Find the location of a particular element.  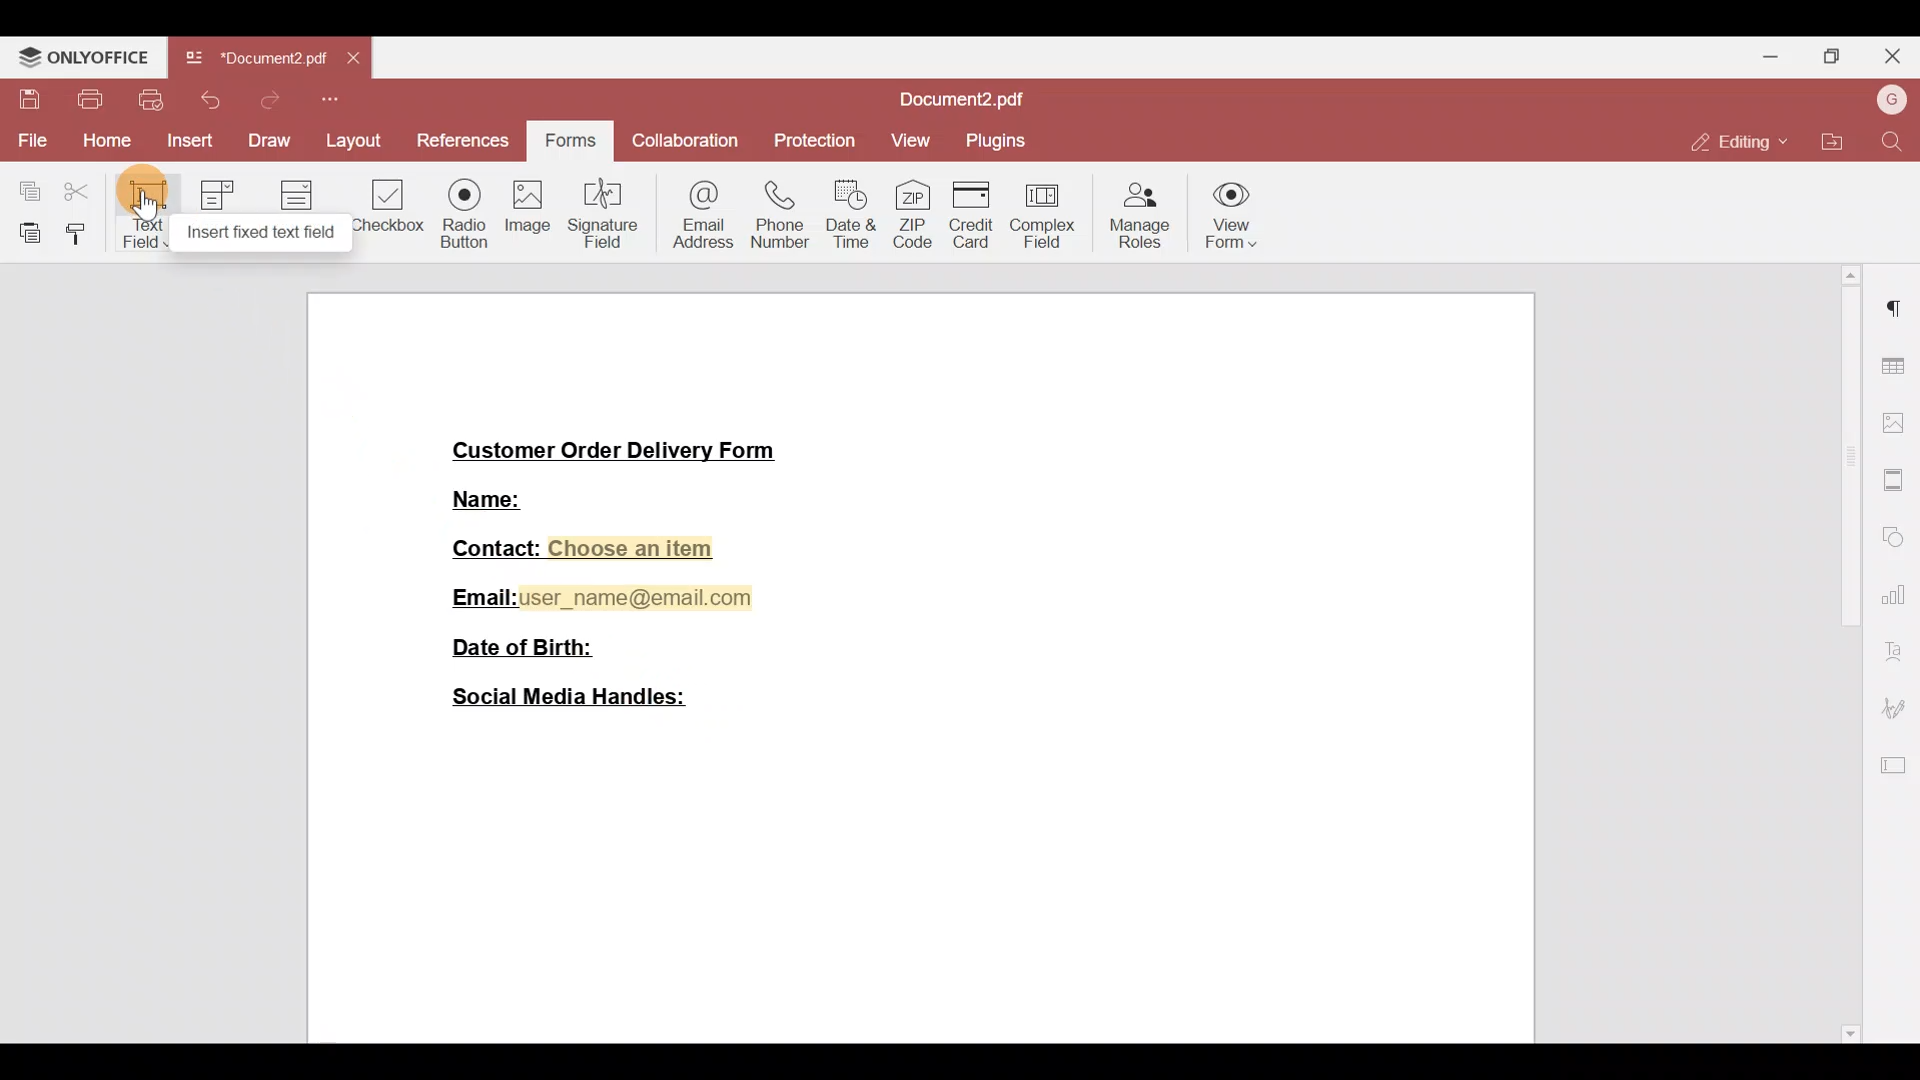

Signature settings is located at coordinates (1900, 707).